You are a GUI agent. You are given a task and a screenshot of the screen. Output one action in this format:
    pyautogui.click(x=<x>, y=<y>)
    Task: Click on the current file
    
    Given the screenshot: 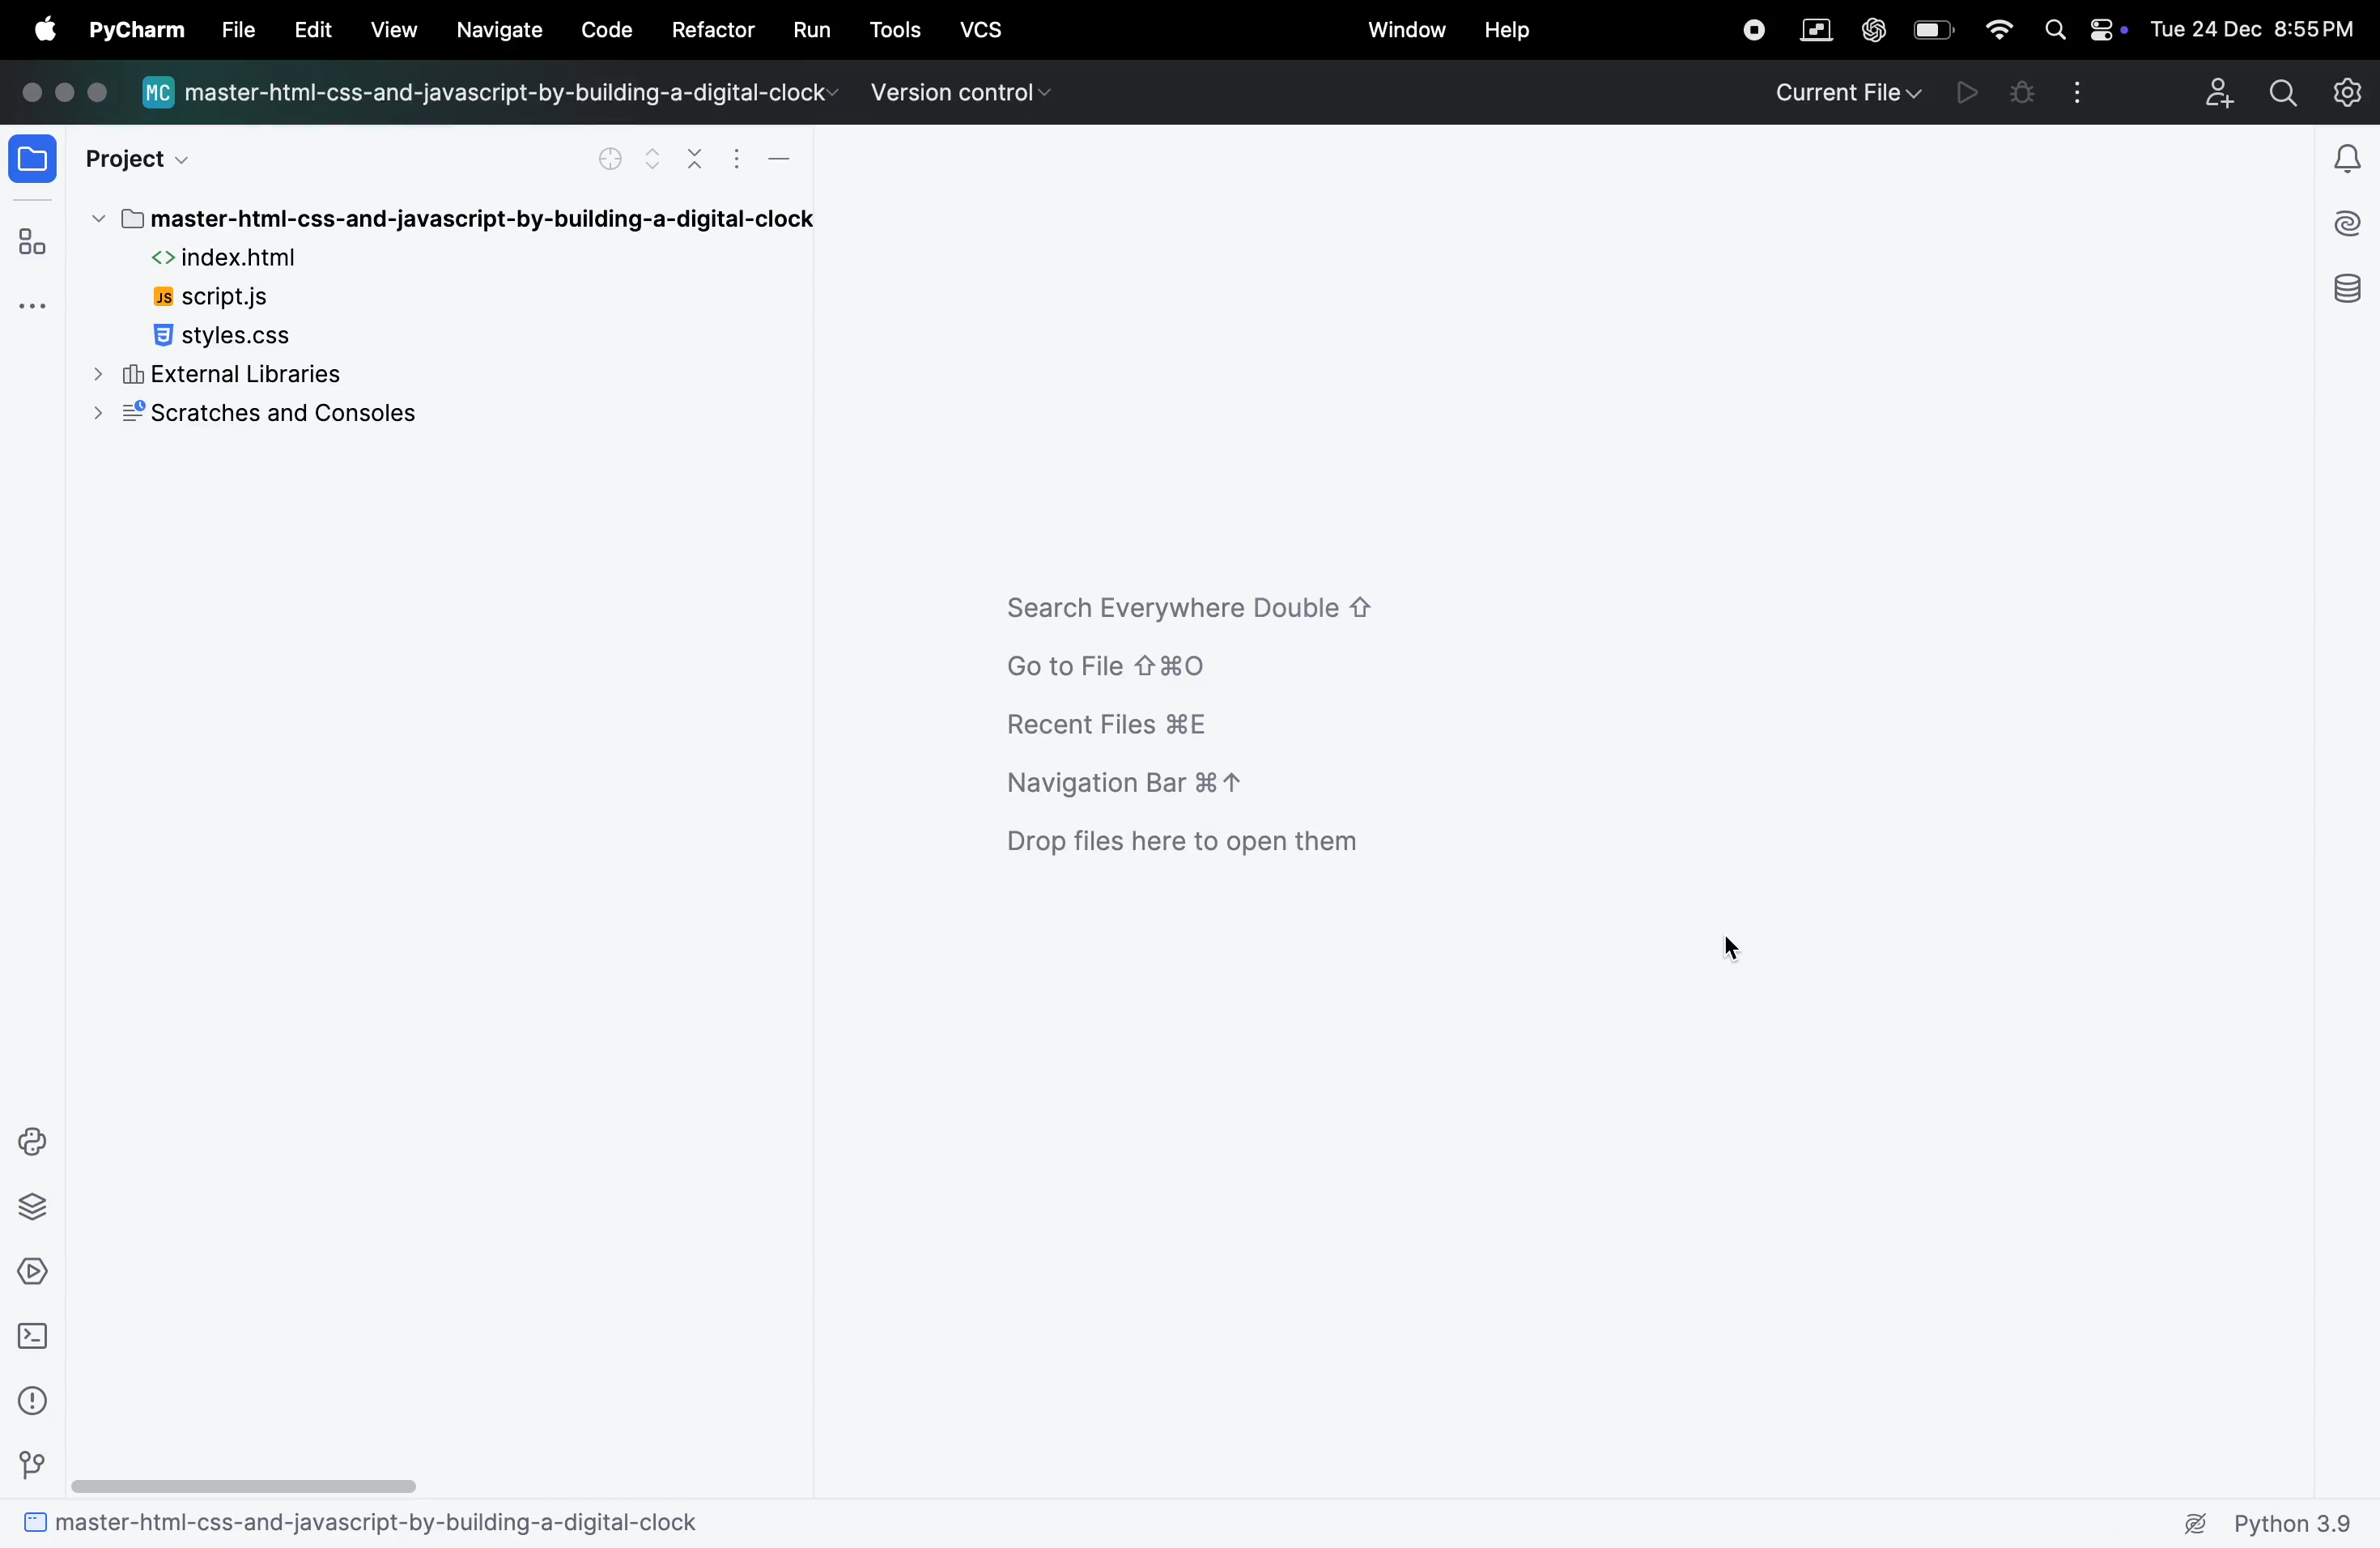 What is the action you would take?
    pyautogui.click(x=1848, y=90)
    